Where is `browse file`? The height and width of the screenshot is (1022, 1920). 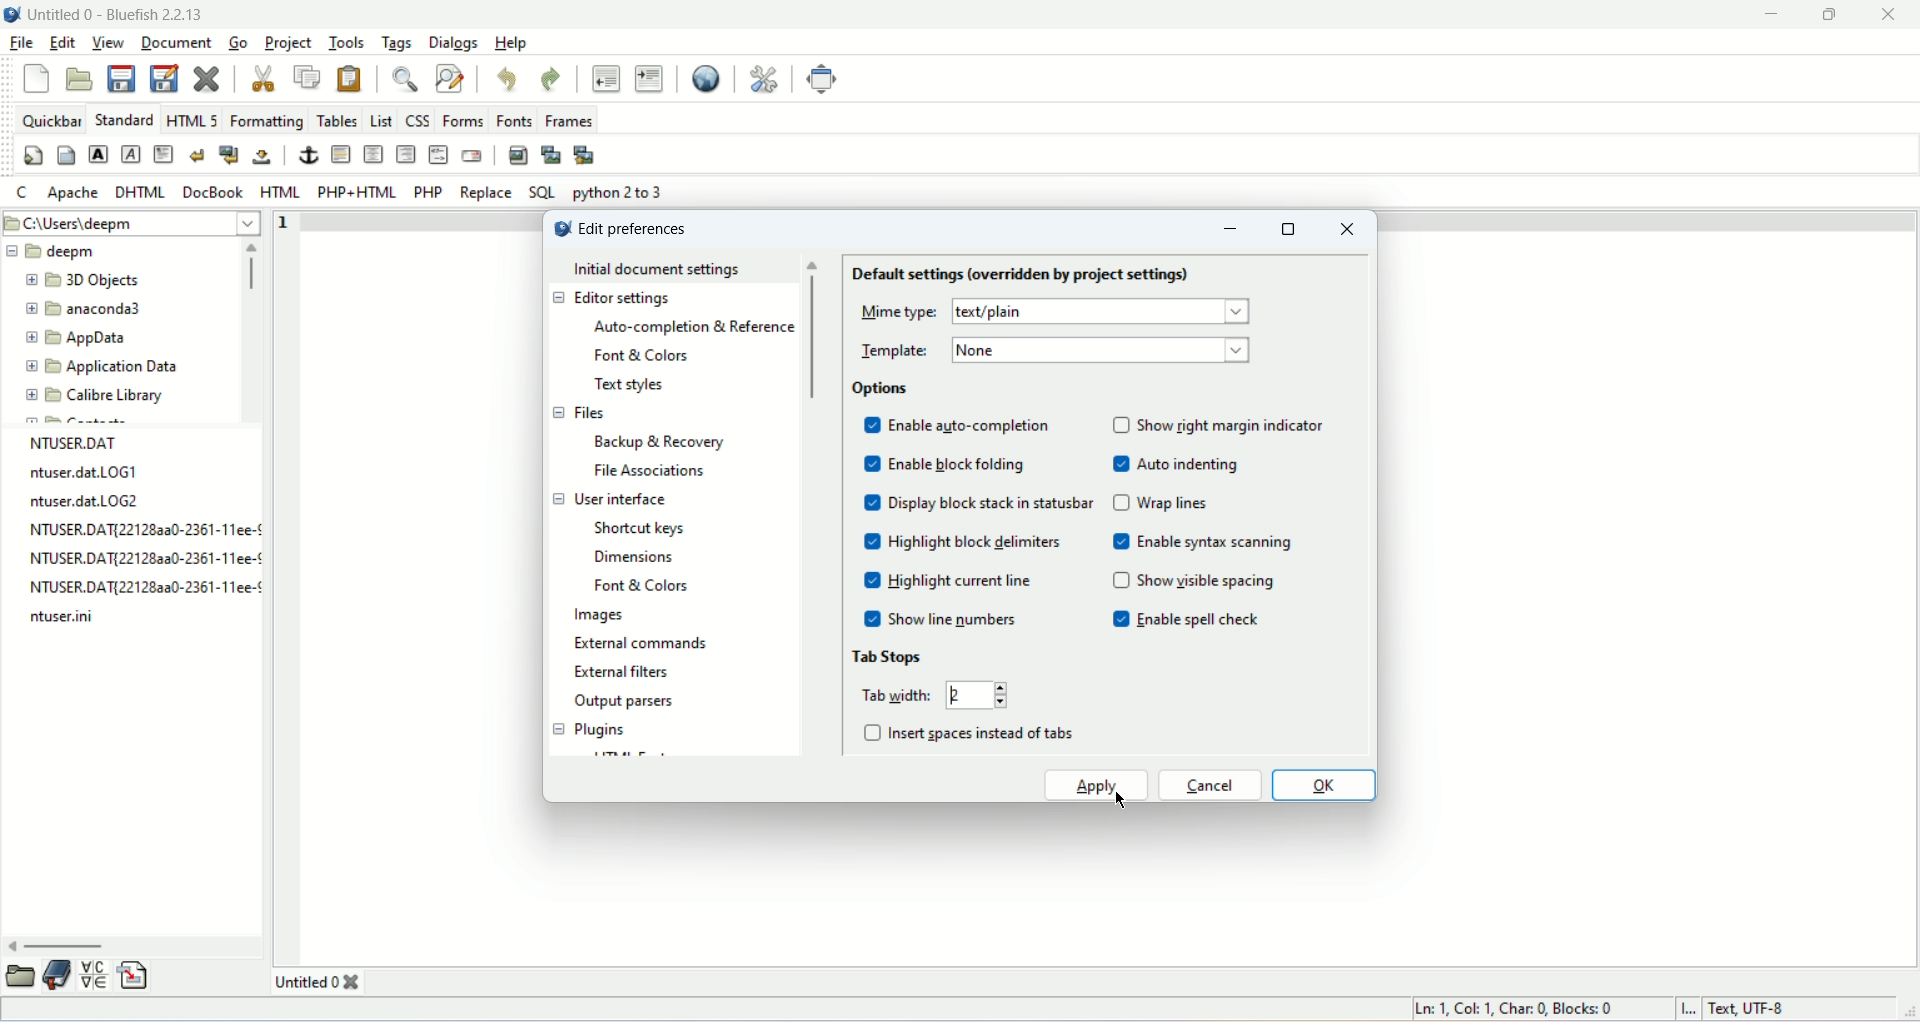
browse file is located at coordinates (19, 978).